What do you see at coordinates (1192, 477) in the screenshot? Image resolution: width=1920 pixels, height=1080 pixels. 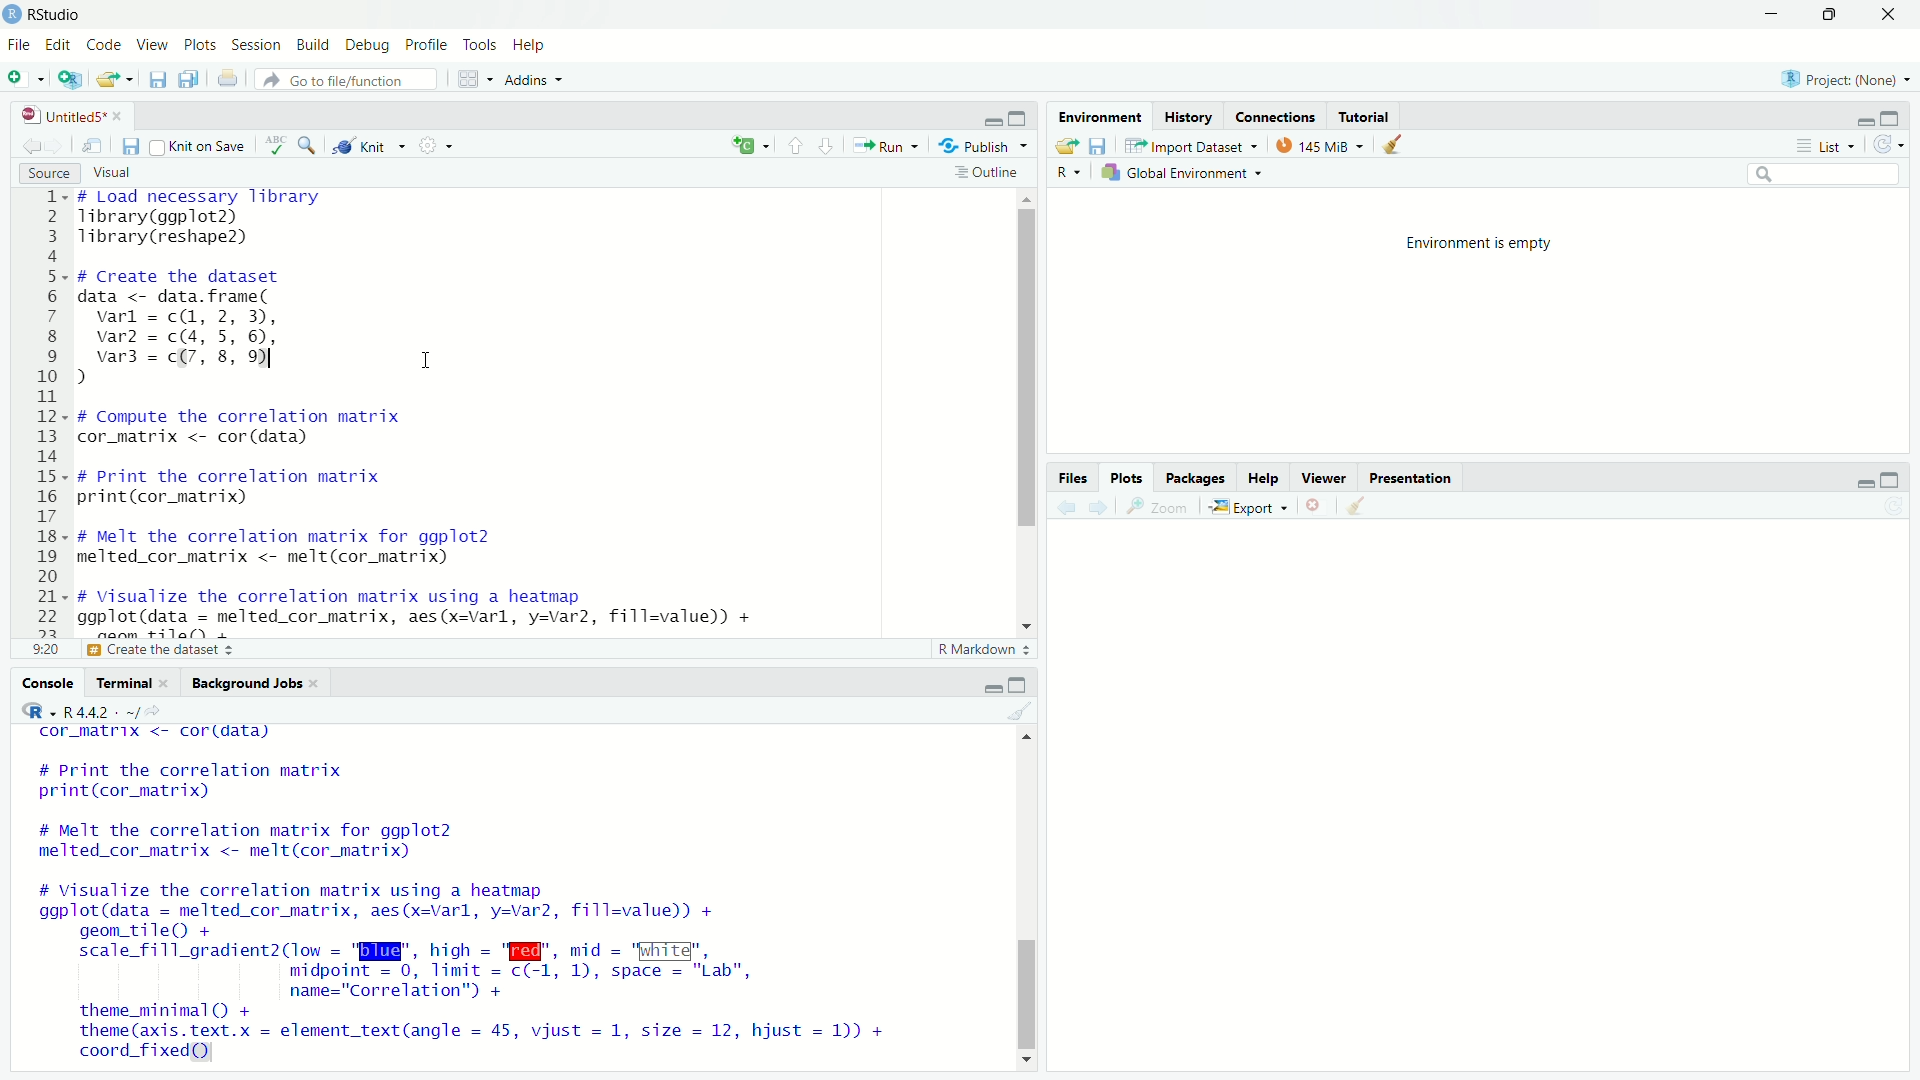 I see `packages` at bounding box center [1192, 477].